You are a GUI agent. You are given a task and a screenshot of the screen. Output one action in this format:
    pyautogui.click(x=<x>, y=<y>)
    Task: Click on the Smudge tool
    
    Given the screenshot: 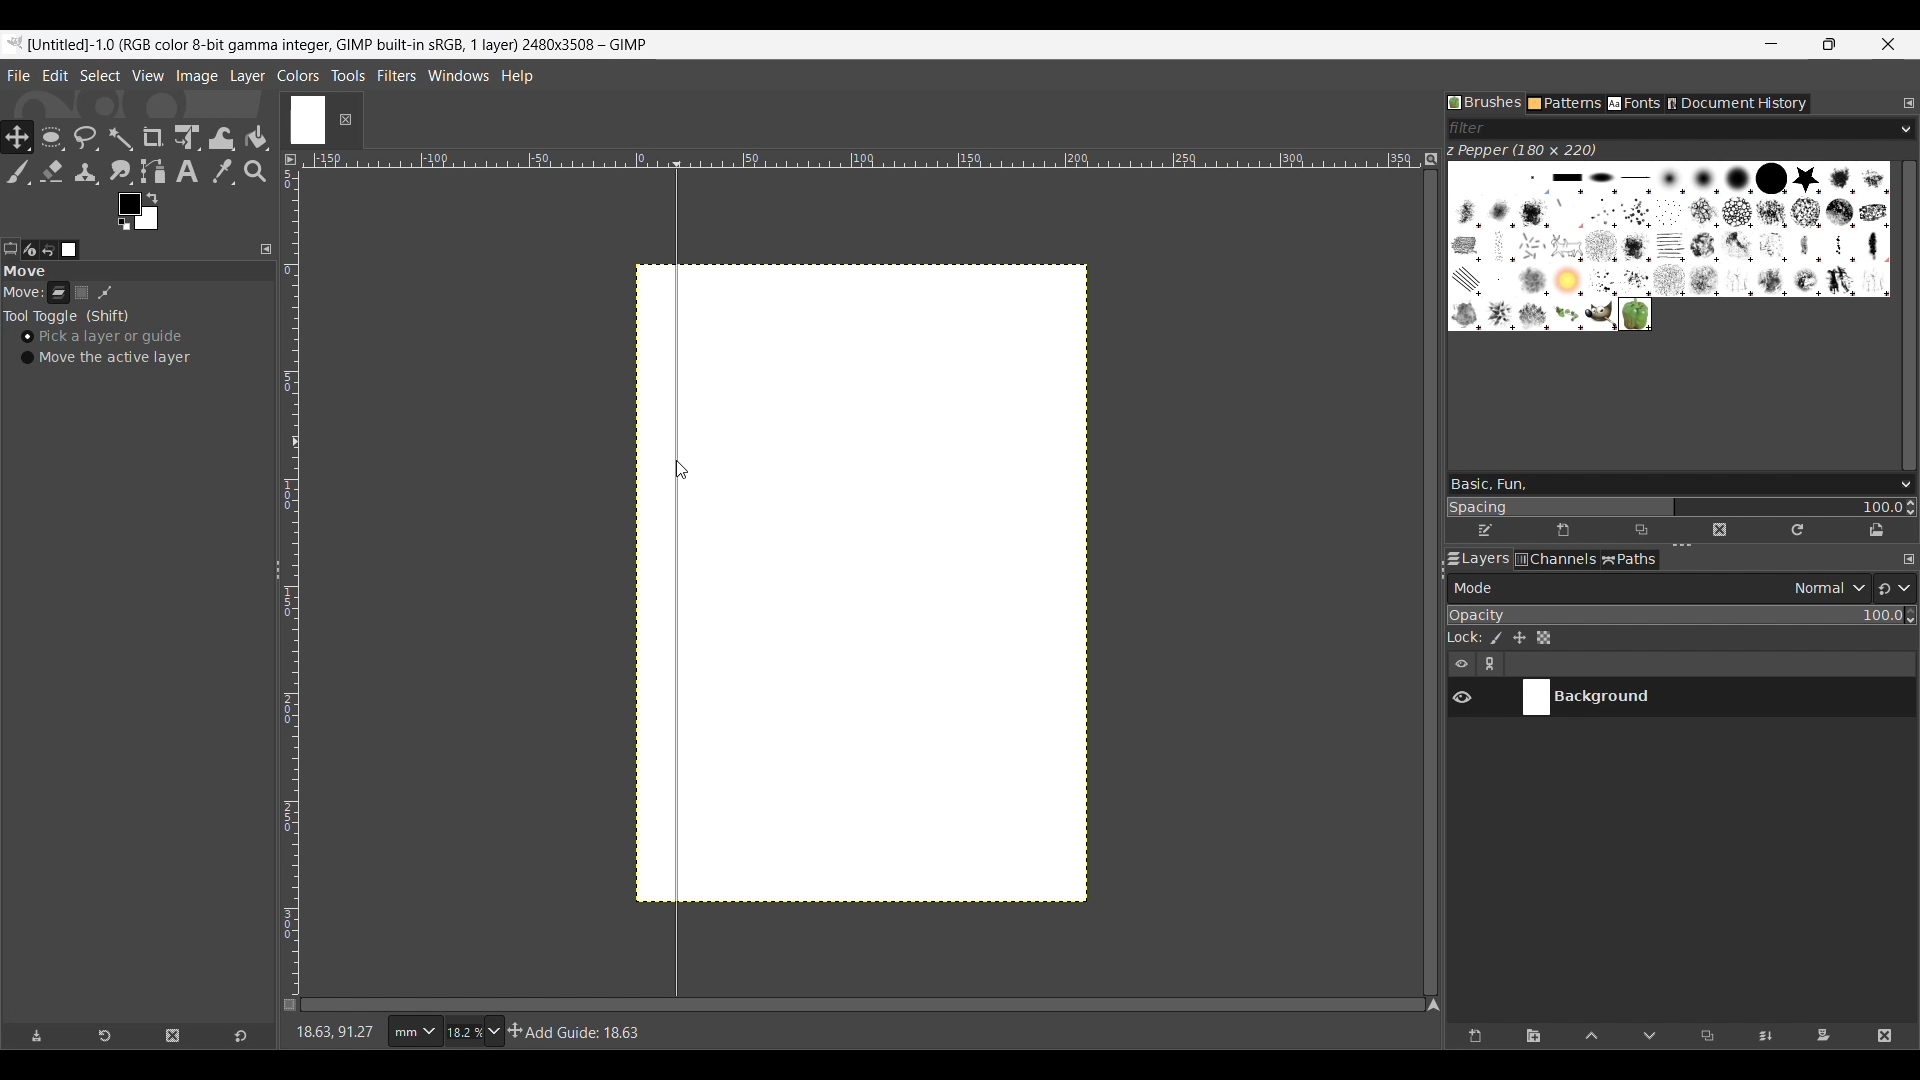 What is the action you would take?
    pyautogui.click(x=120, y=172)
    